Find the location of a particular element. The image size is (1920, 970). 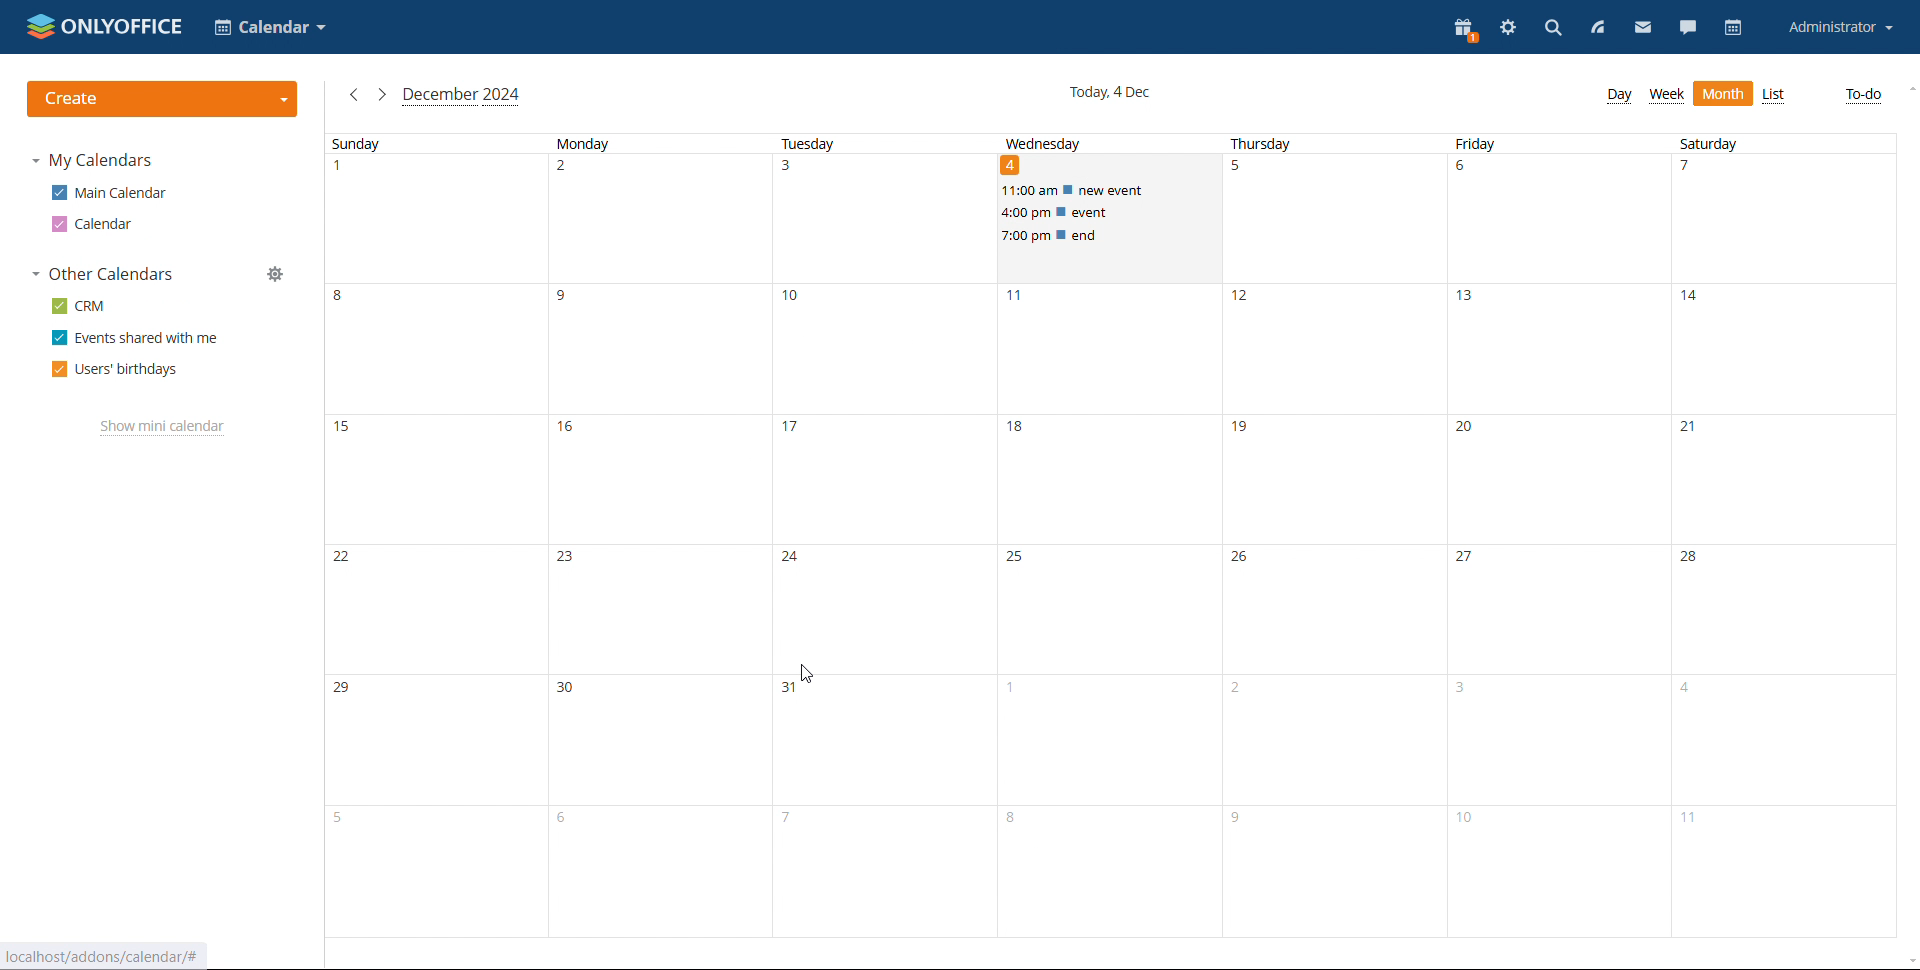

wednesday is located at coordinates (1112, 600).